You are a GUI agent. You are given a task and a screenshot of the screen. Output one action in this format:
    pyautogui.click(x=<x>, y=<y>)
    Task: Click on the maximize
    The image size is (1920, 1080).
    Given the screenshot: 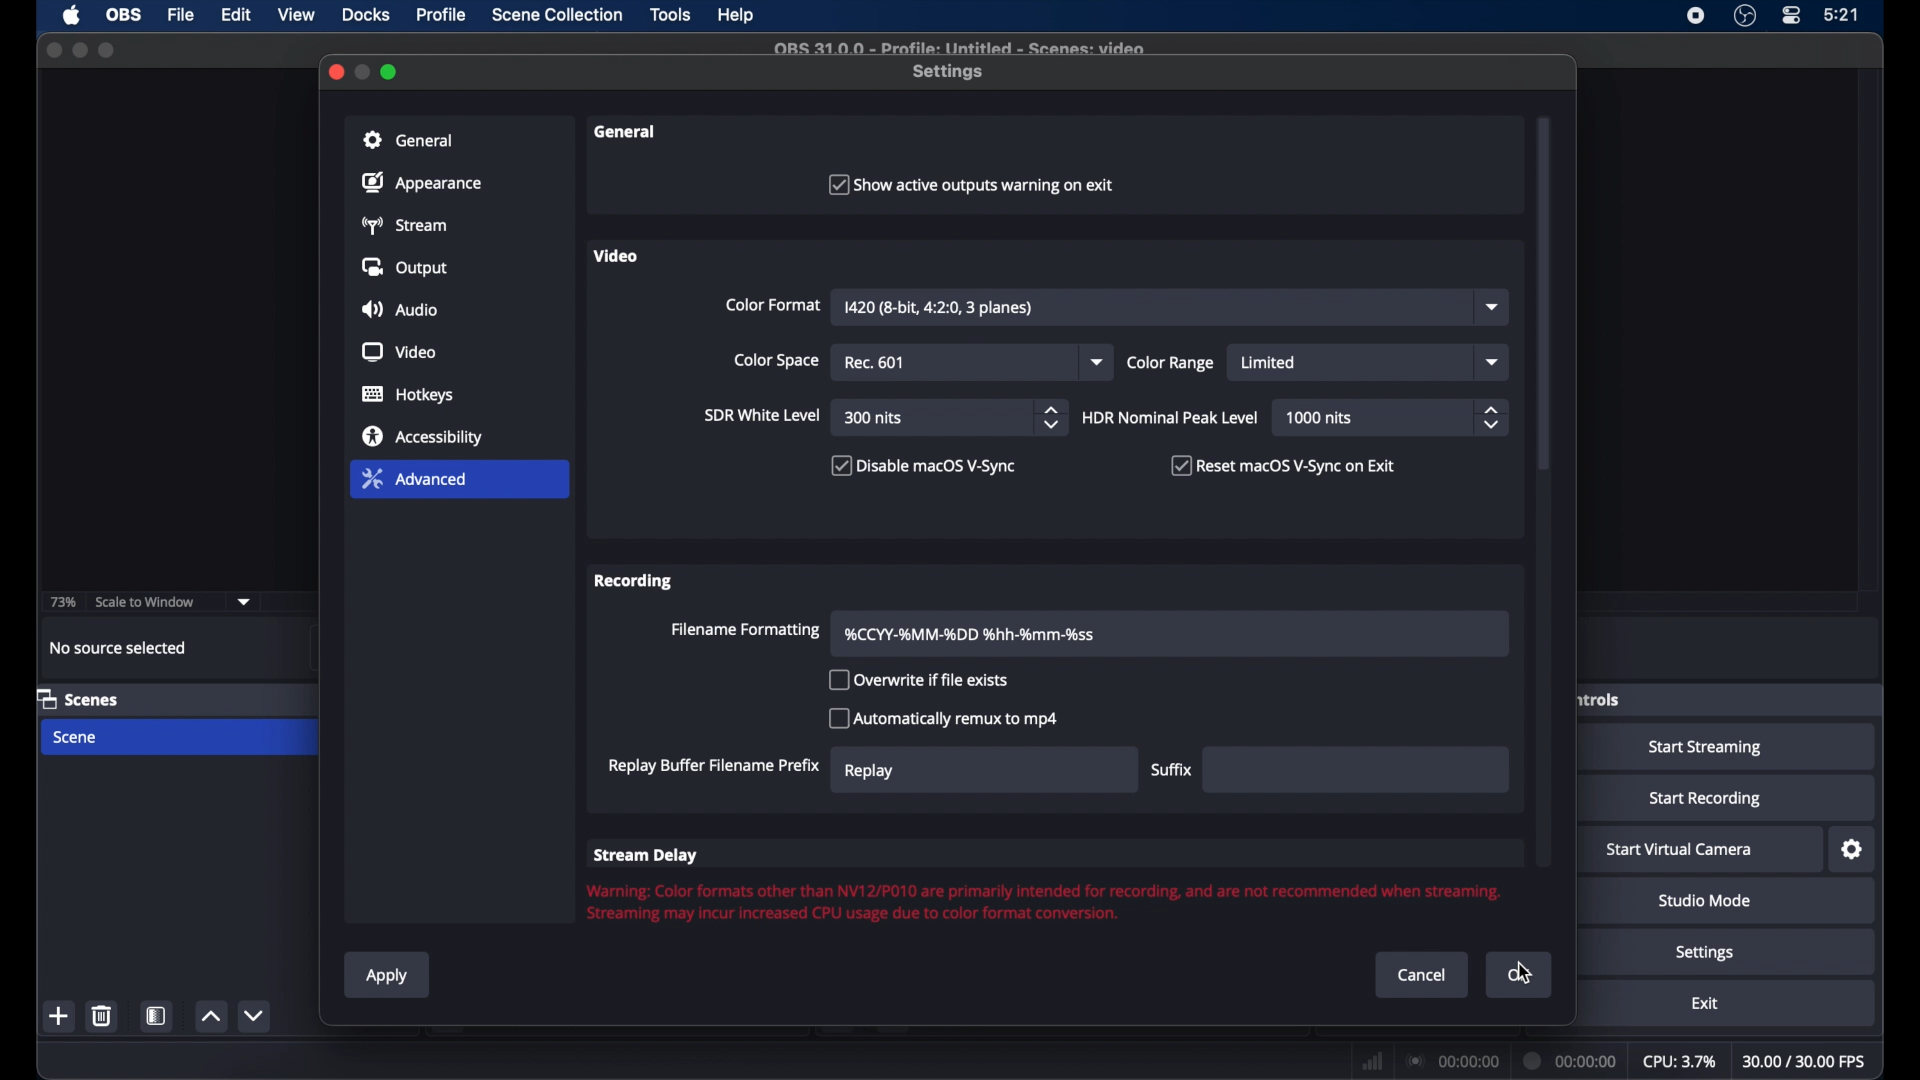 What is the action you would take?
    pyautogui.click(x=392, y=72)
    